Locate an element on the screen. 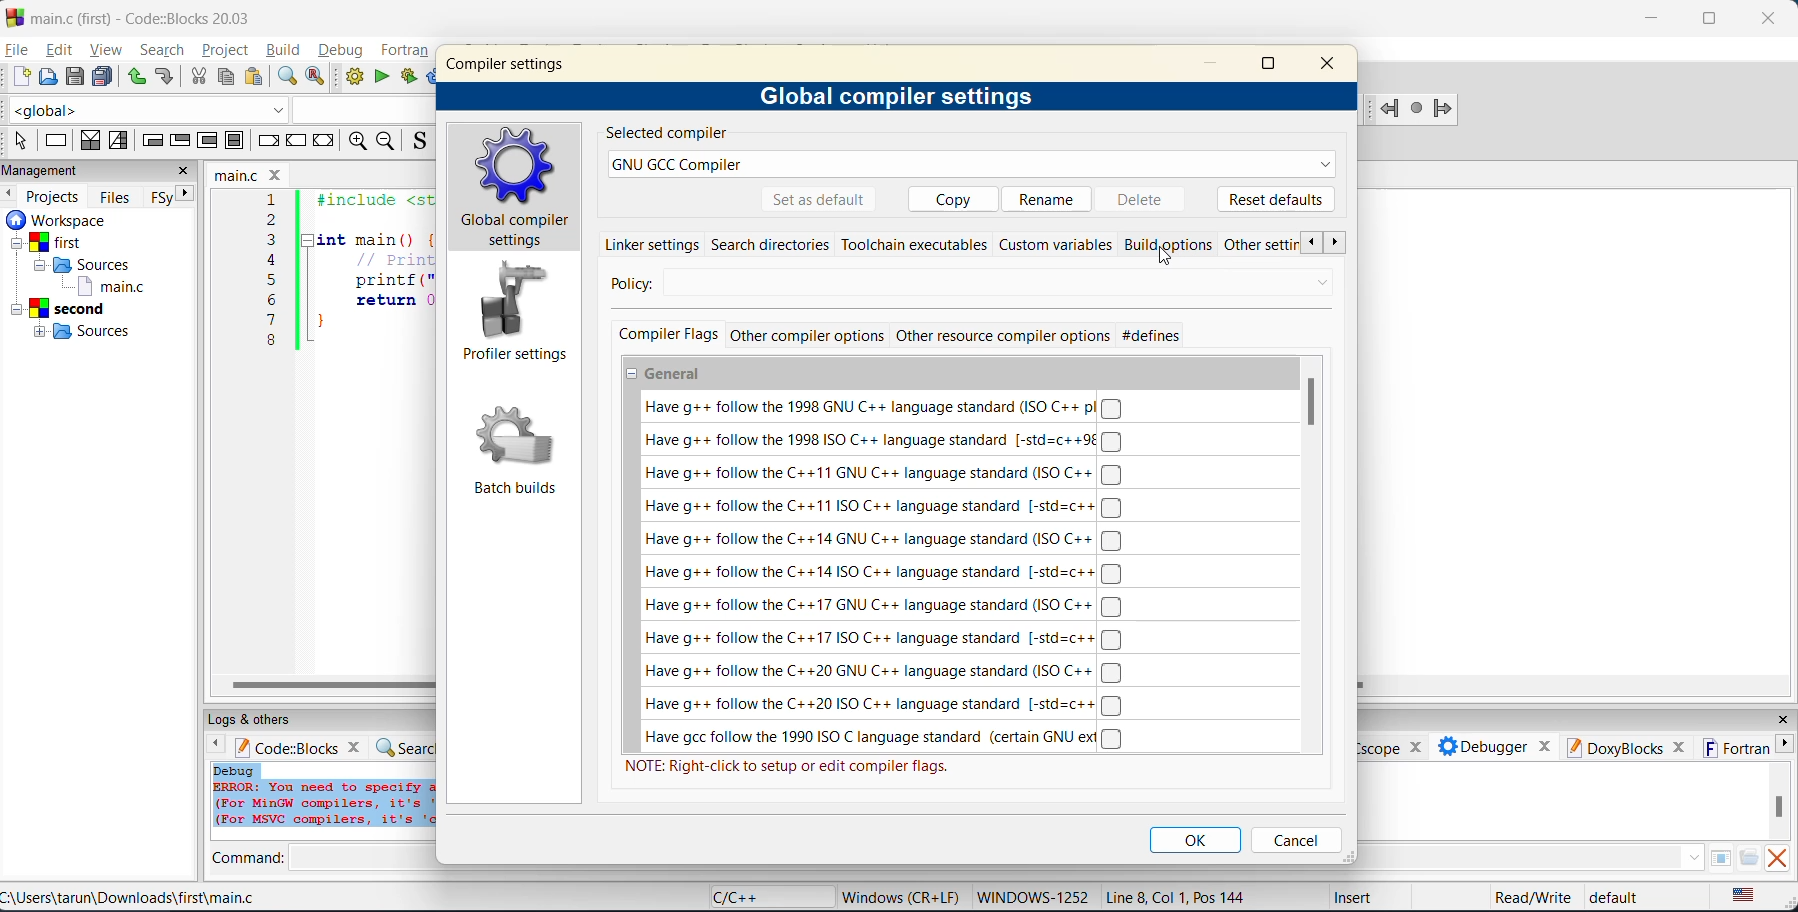 Image resolution: width=1798 pixels, height=912 pixels. custom variables is located at coordinates (1056, 245).